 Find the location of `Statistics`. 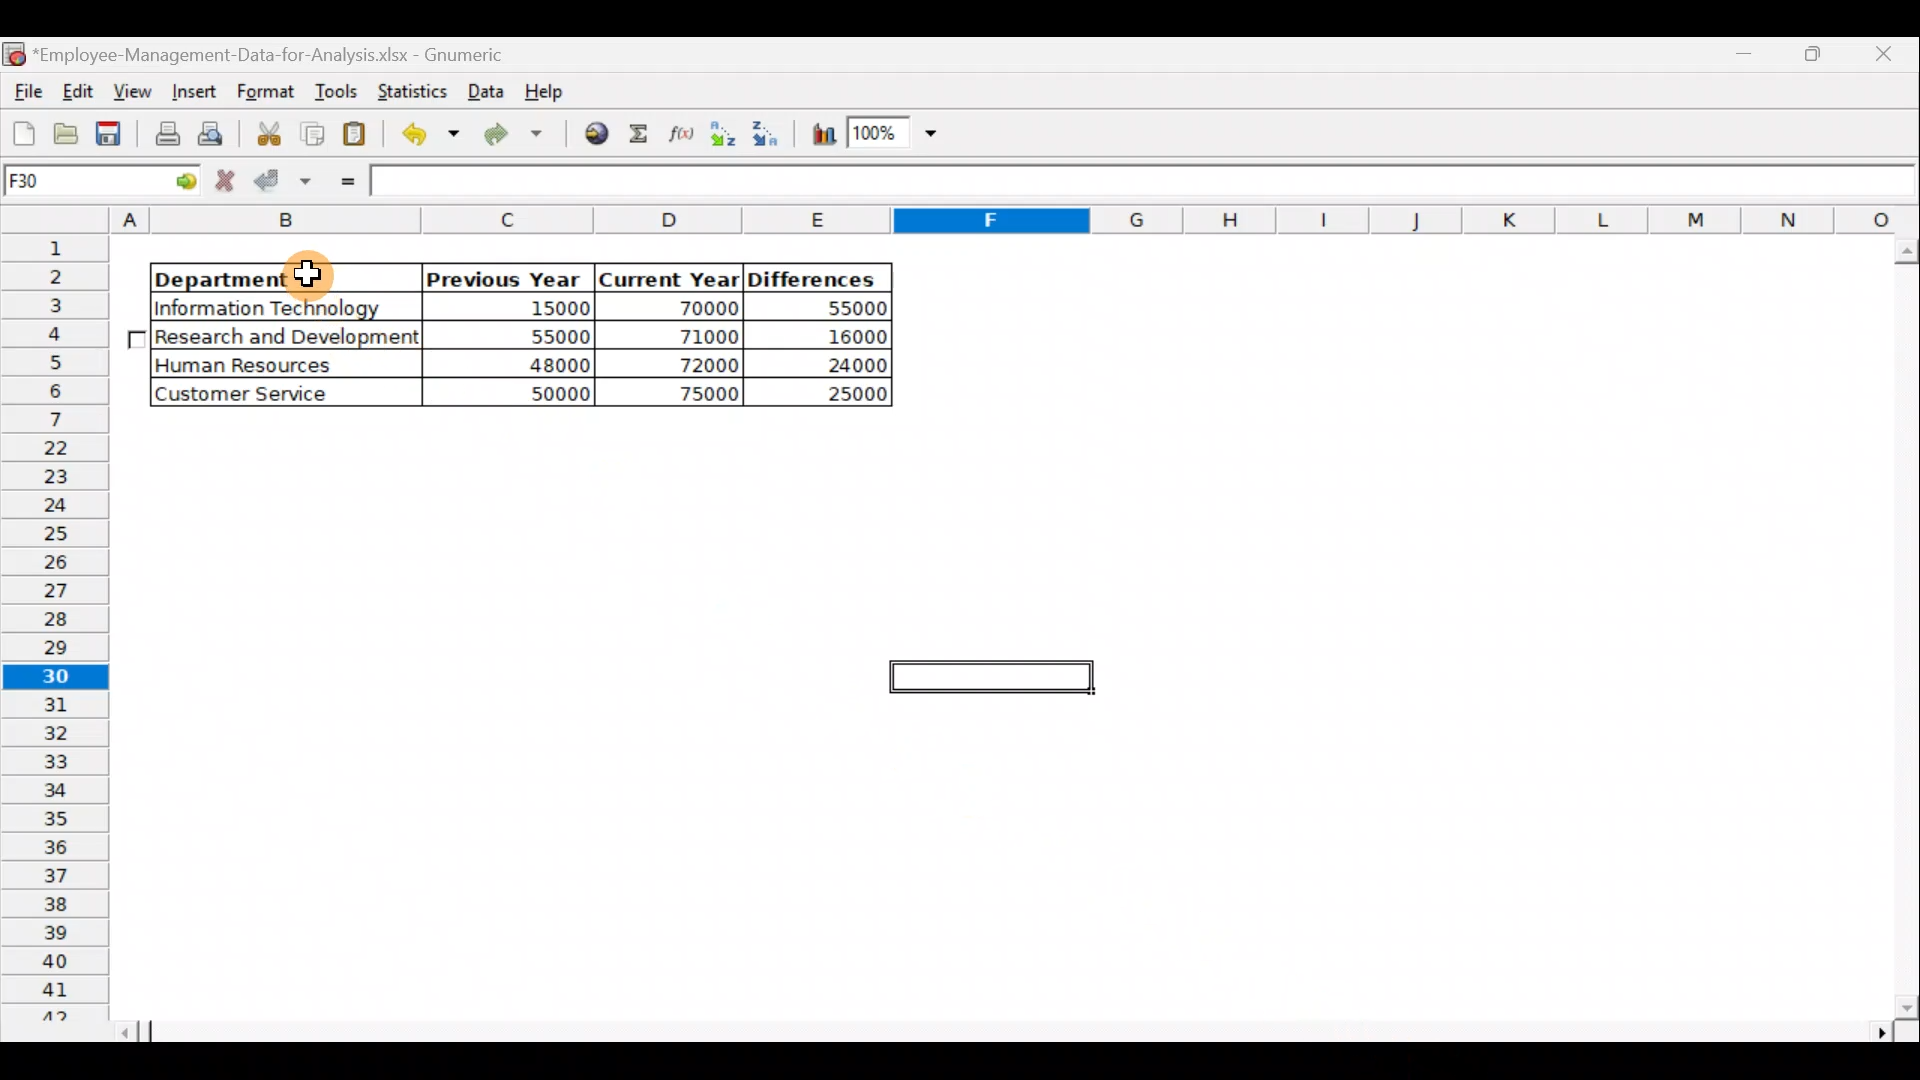

Statistics is located at coordinates (413, 90).